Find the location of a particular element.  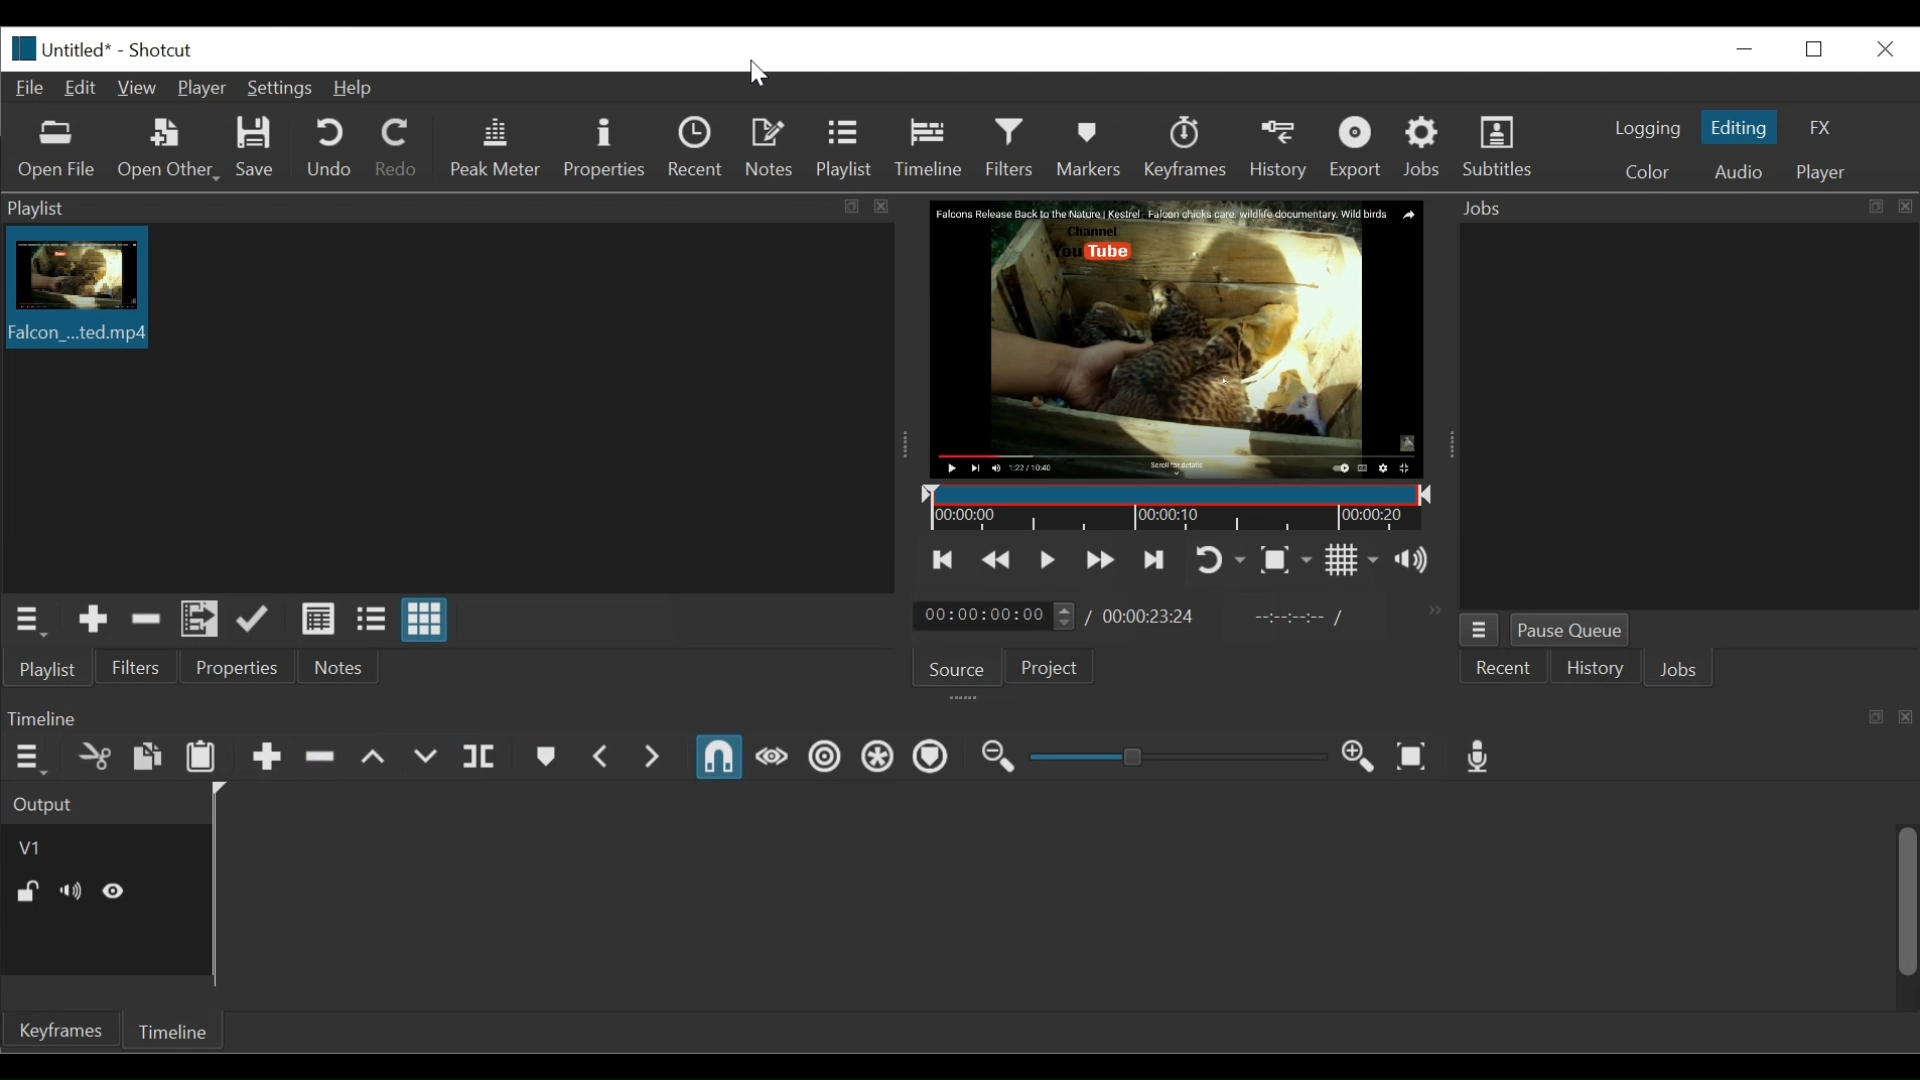

Ripple all tracks is located at coordinates (878, 762).